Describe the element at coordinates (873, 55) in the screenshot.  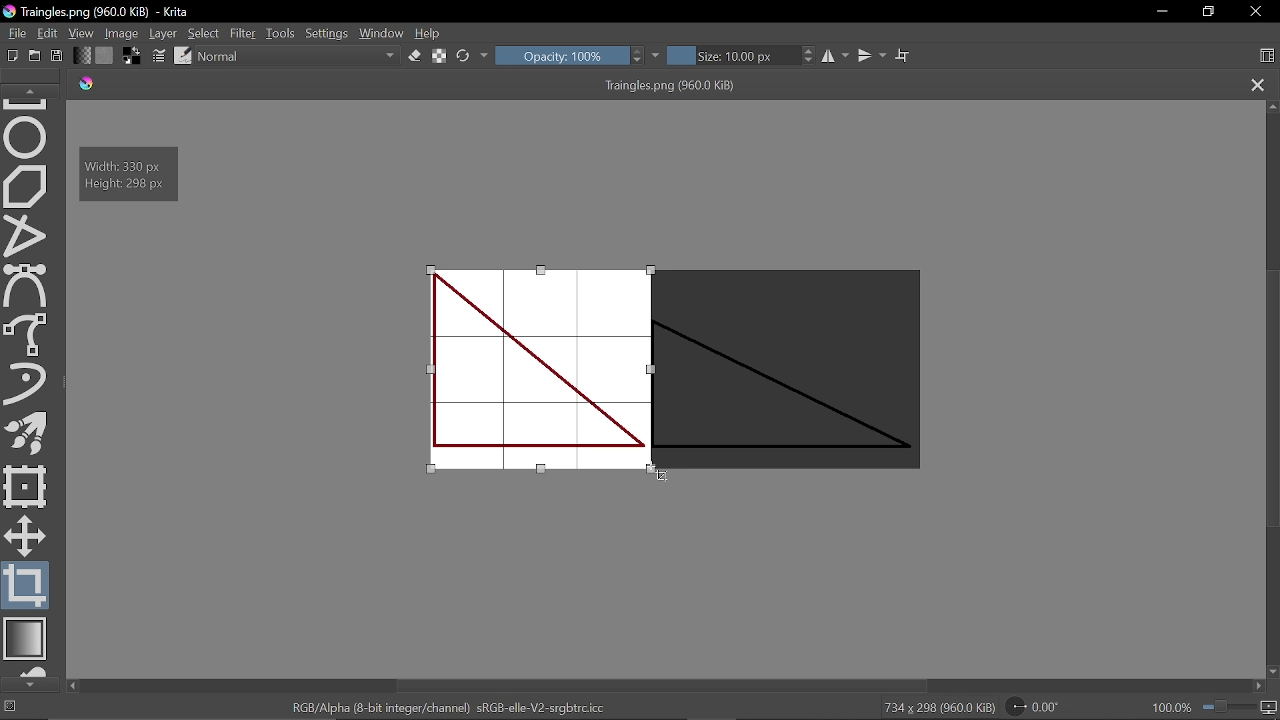
I see `Vertical mirror tool` at that location.